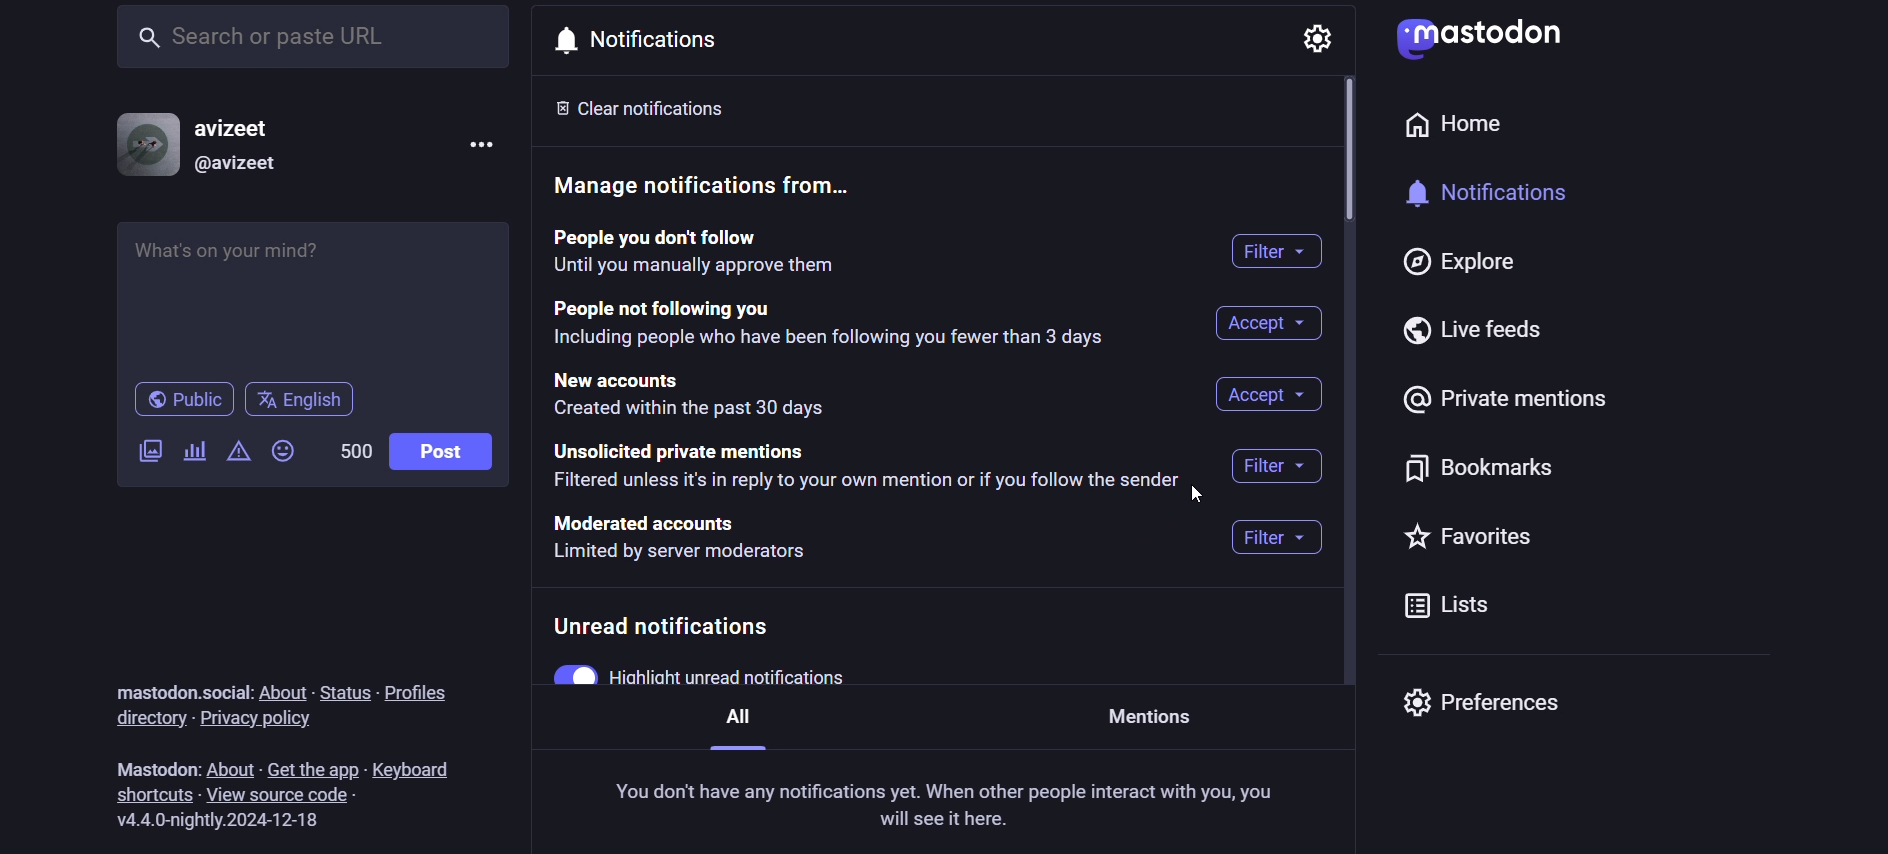 The image size is (1888, 854). What do you see at coordinates (189, 451) in the screenshot?
I see `Add a poll` at bounding box center [189, 451].